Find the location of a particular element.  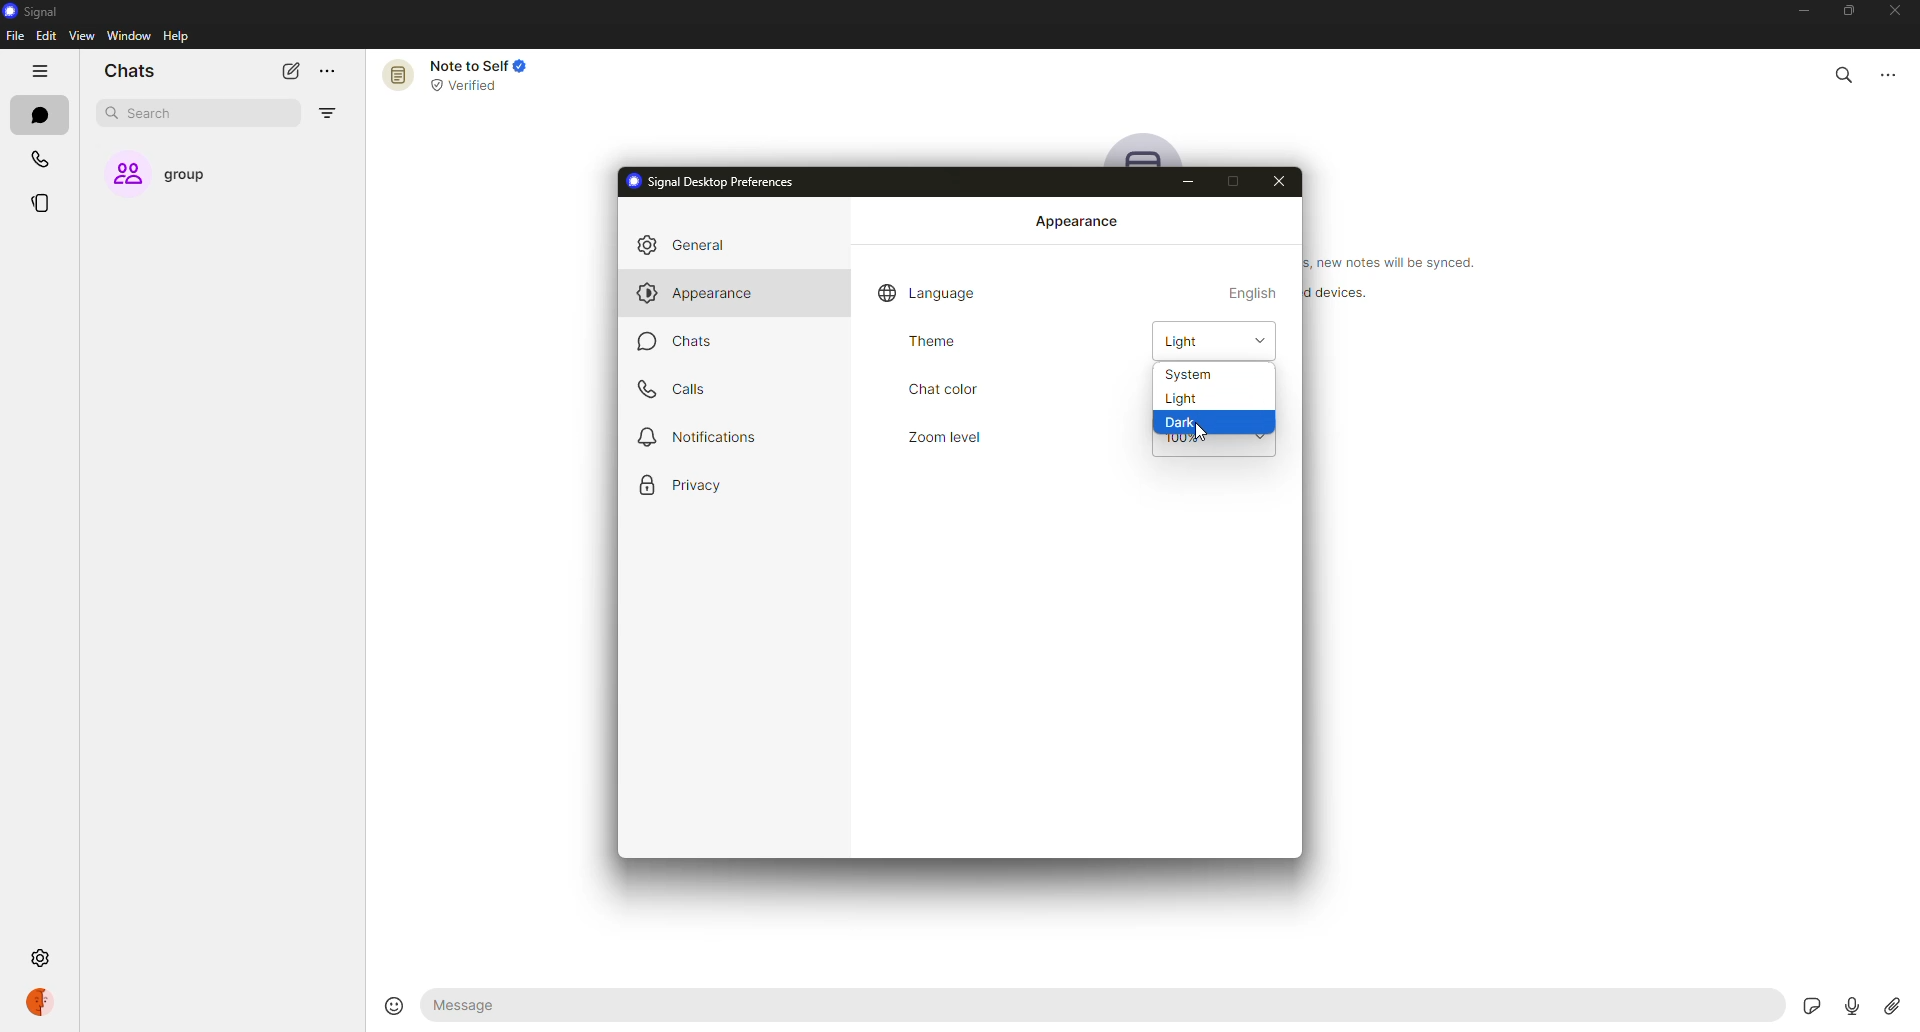

calls is located at coordinates (675, 388).